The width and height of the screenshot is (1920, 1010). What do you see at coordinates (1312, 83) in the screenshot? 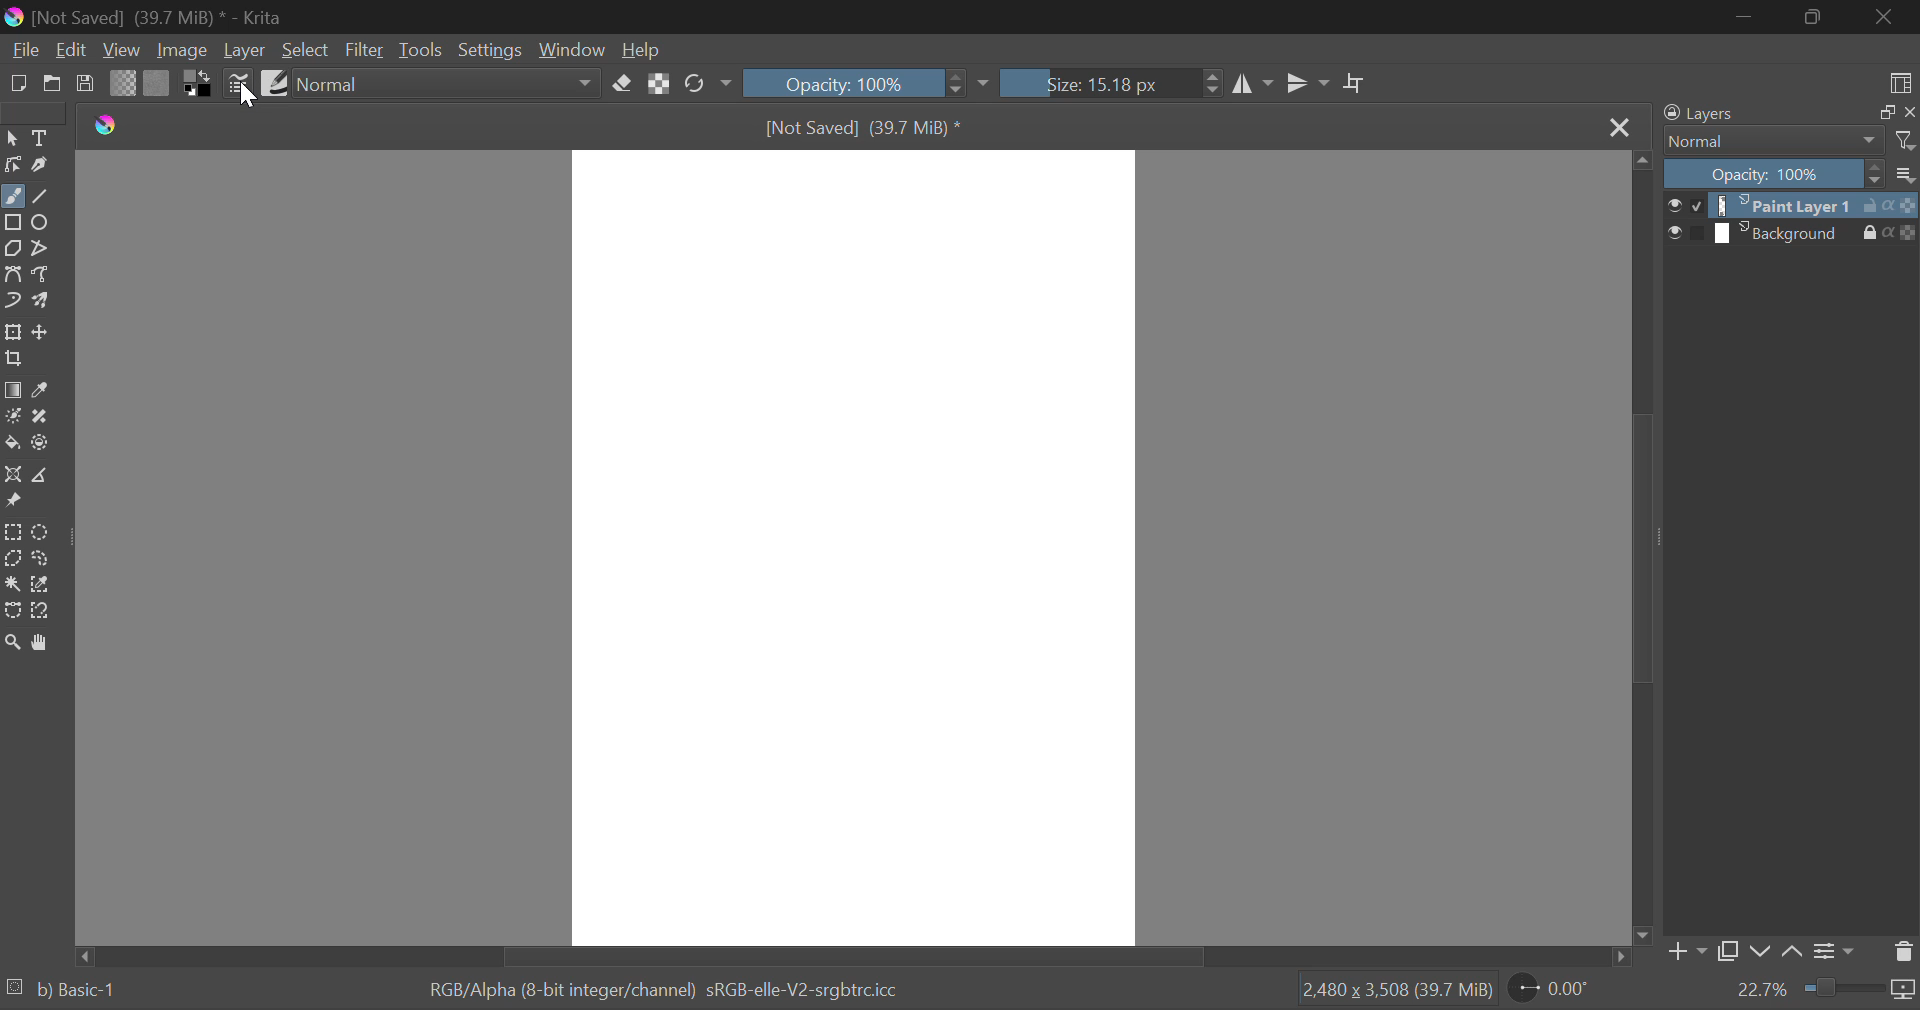
I see `Horizontal Mirror Flip` at bounding box center [1312, 83].